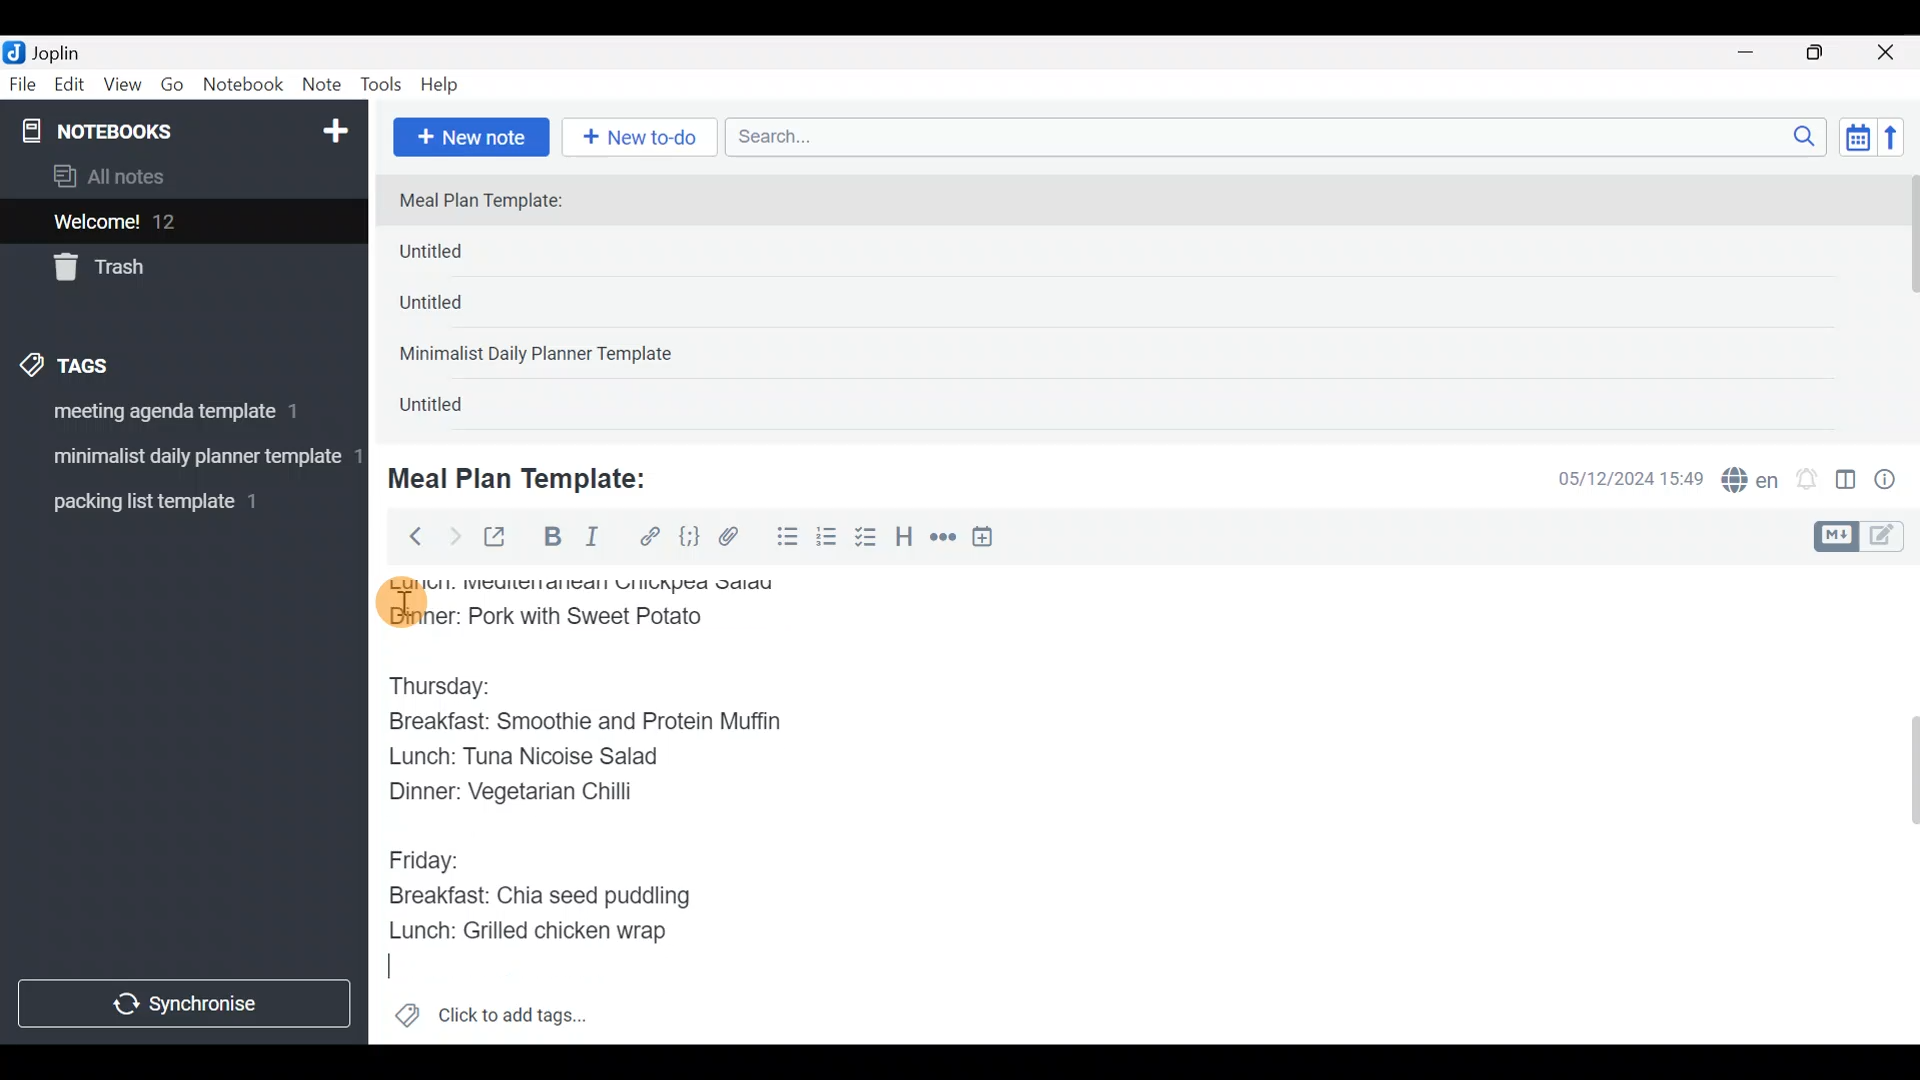 The width and height of the screenshot is (1920, 1080). Describe the element at coordinates (382, 86) in the screenshot. I see `Tools` at that location.